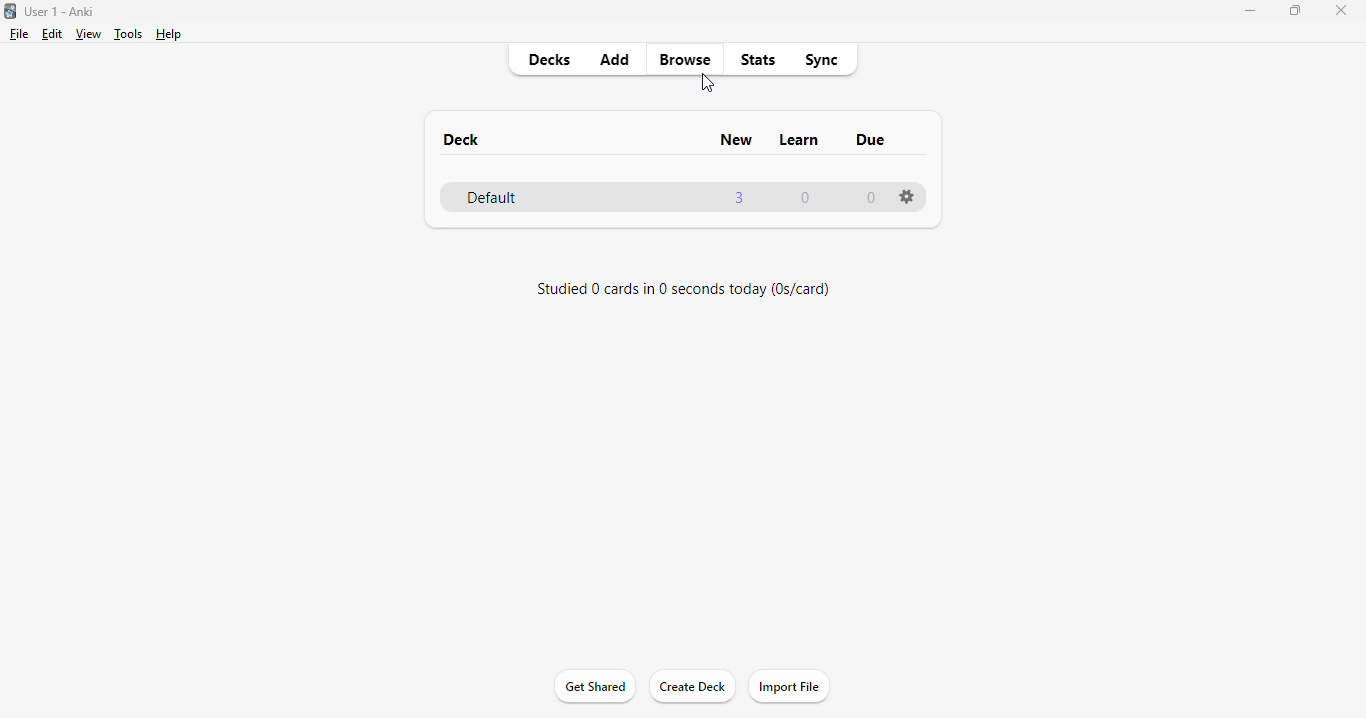 The image size is (1366, 718). I want to click on cursor, so click(708, 83).